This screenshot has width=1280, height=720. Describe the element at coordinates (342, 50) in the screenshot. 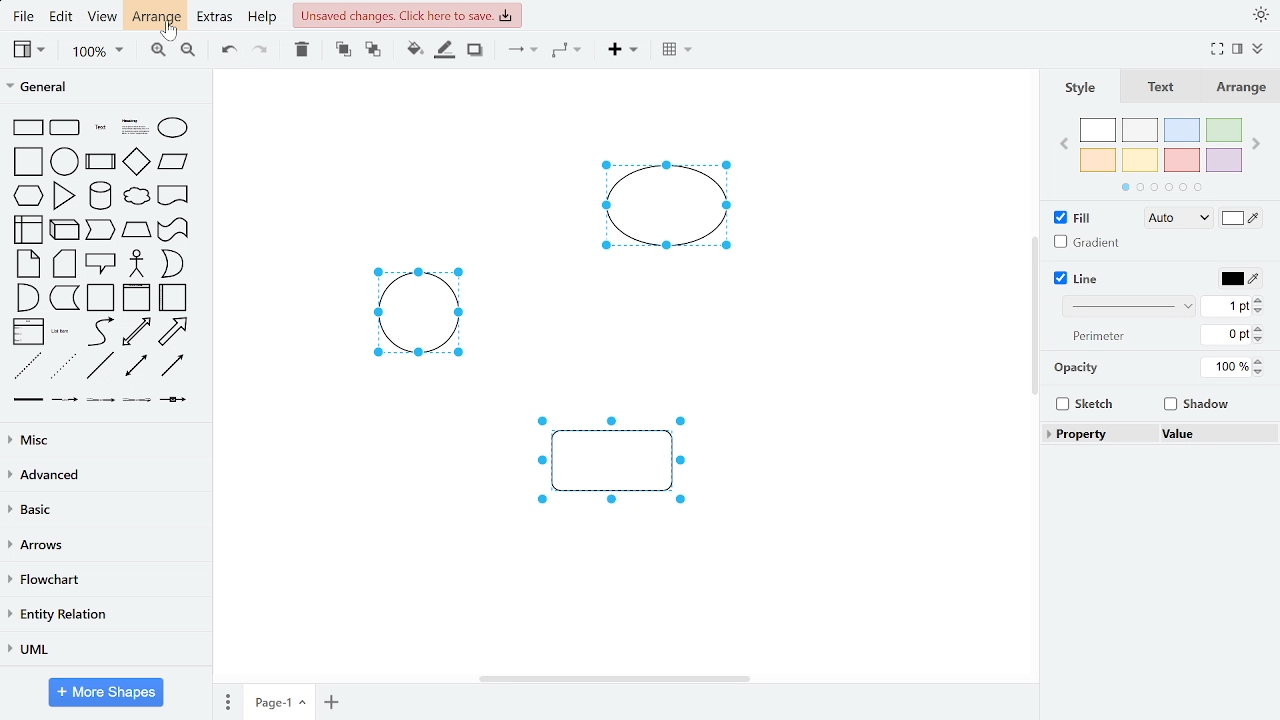

I see `to front` at that location.